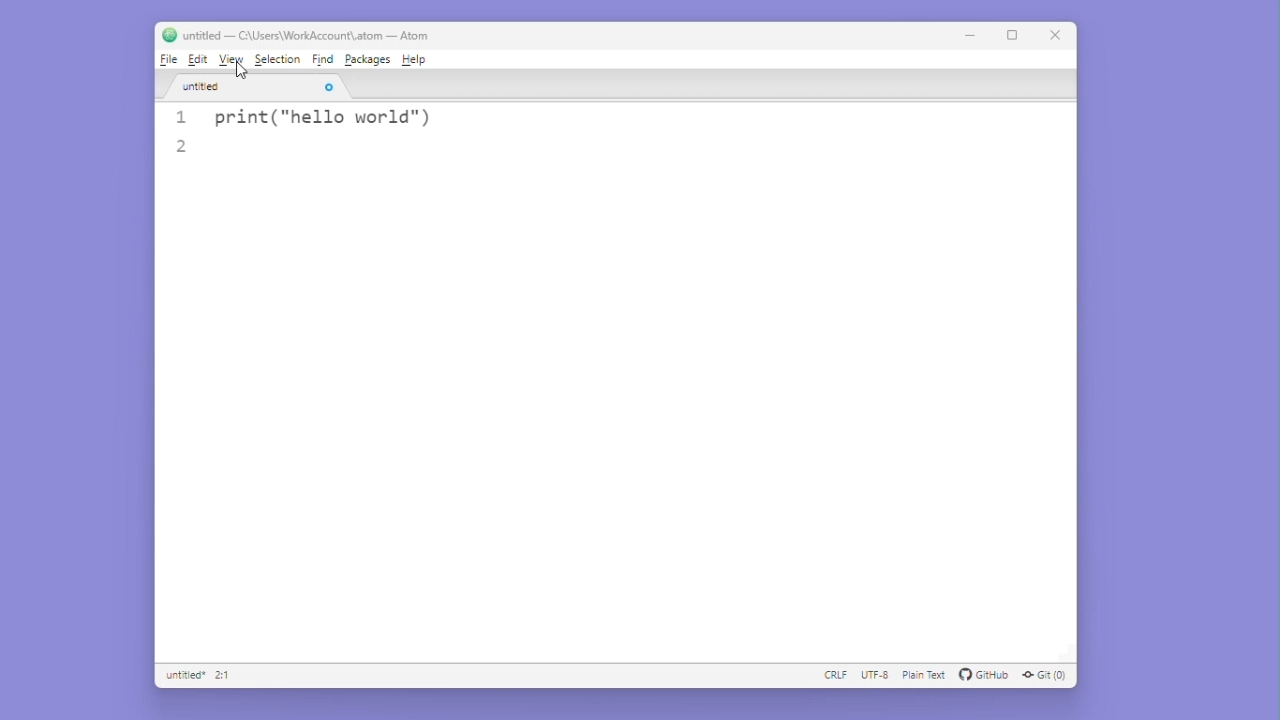 The height and width of the screenshot is (720, 1280). What do you see at coordinates (199, 60) in the screenshot?
I see `edit` at bounding box center [199, 60].